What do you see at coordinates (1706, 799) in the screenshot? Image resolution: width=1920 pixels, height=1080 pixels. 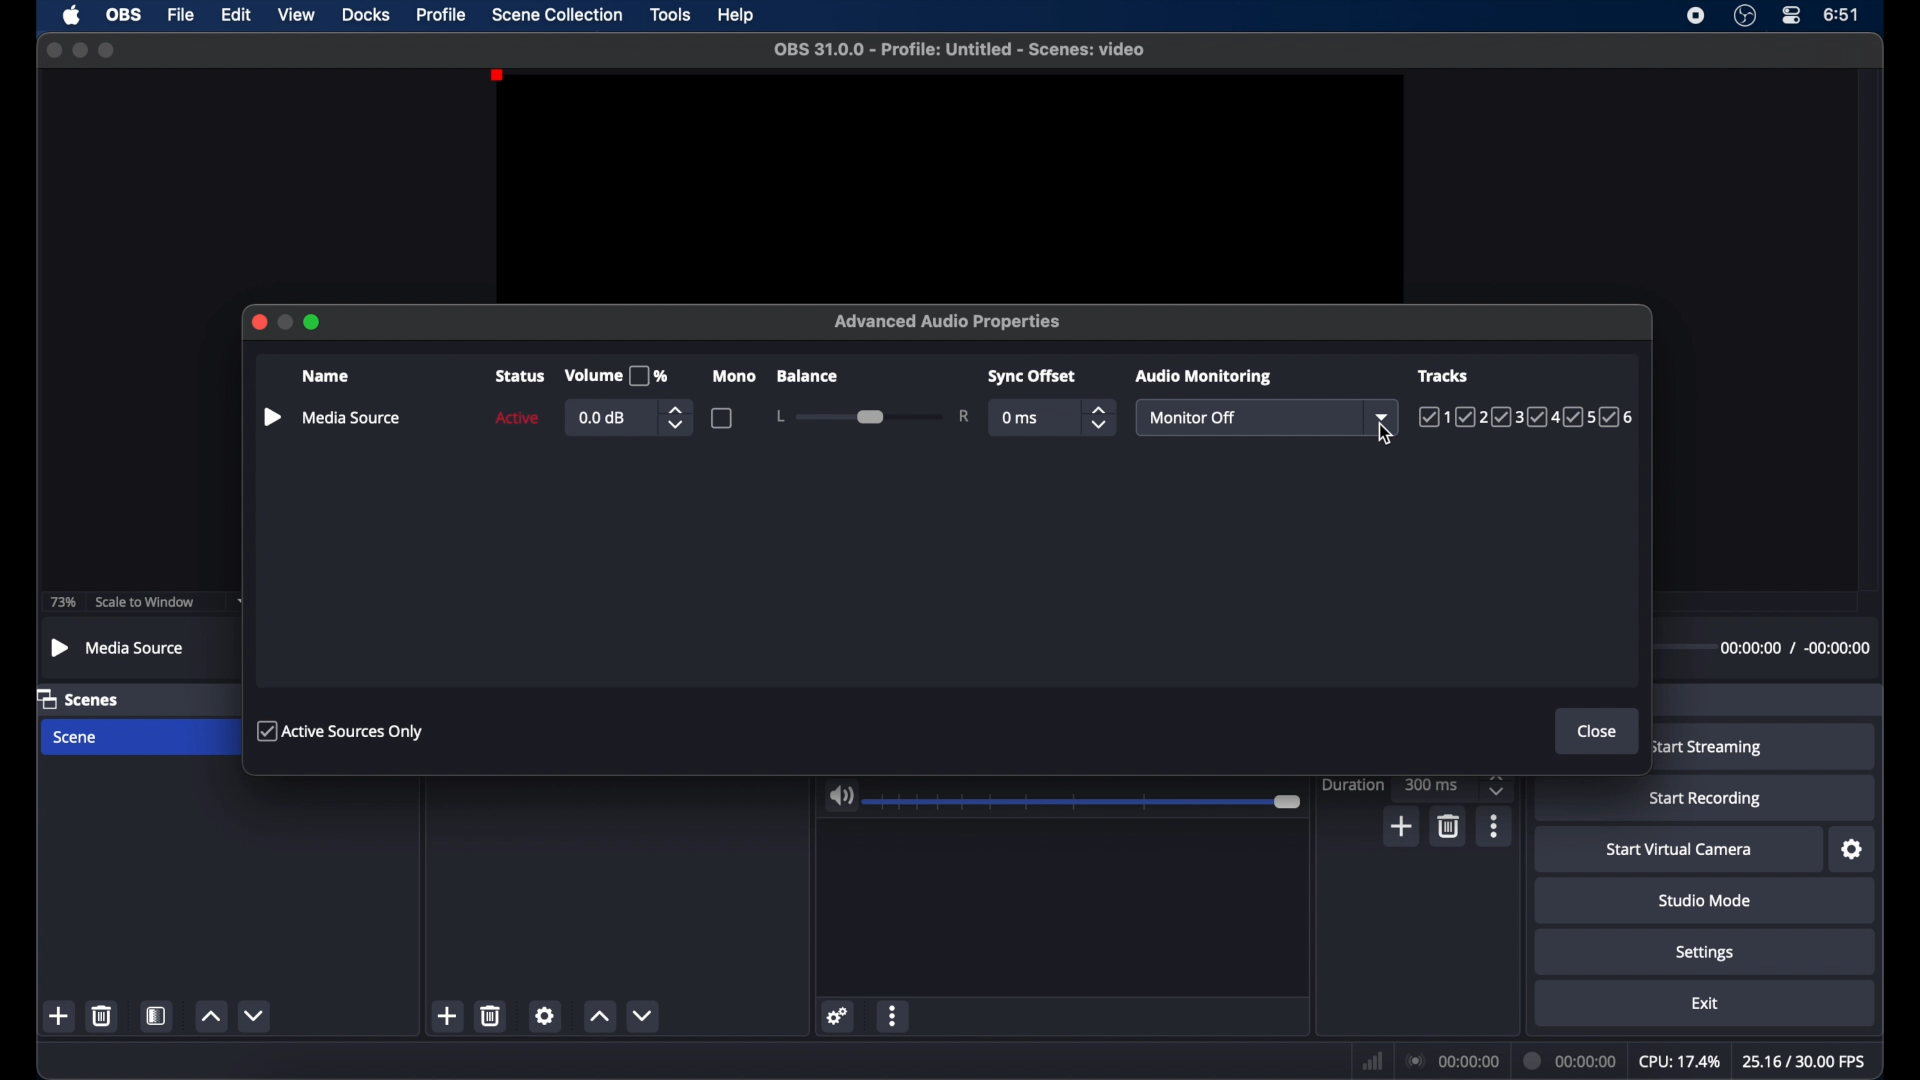 I see `start recording` at bounding box center [1706, 799].